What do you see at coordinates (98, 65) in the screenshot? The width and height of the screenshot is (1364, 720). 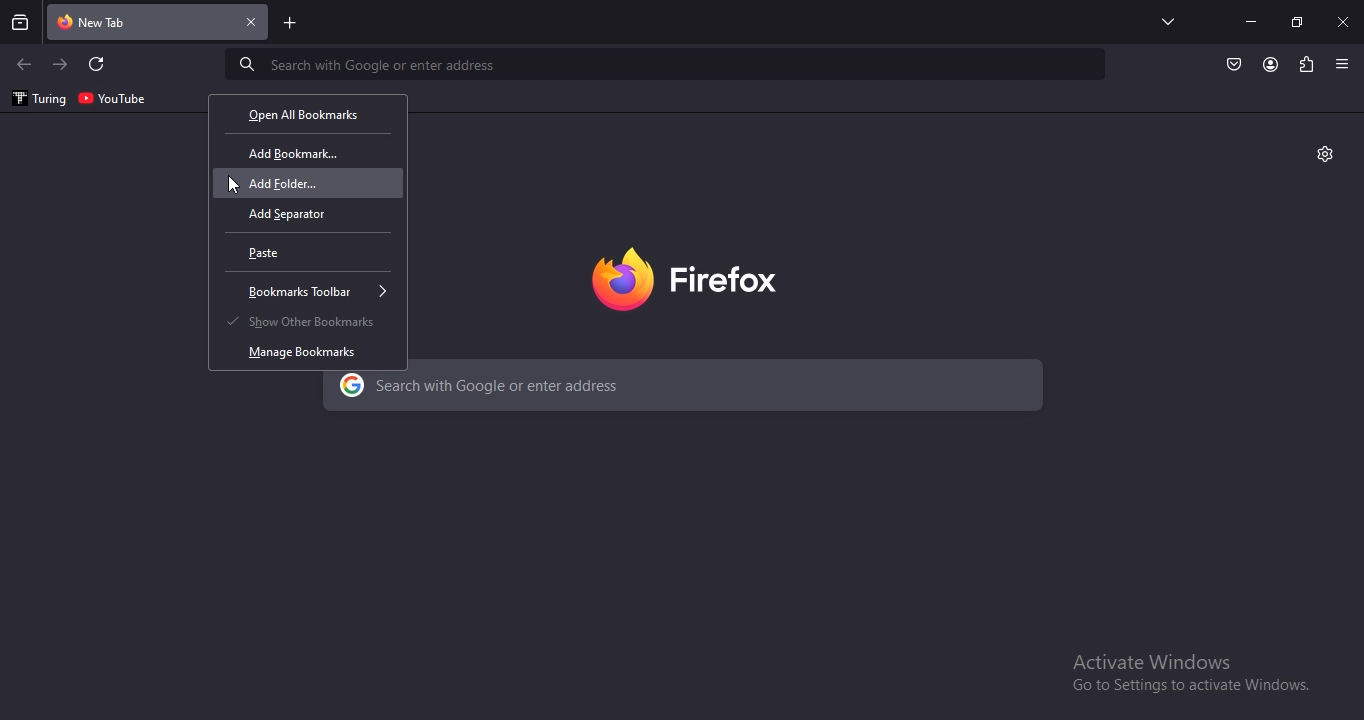 I see `refresh` at bounding box center [98, 65].